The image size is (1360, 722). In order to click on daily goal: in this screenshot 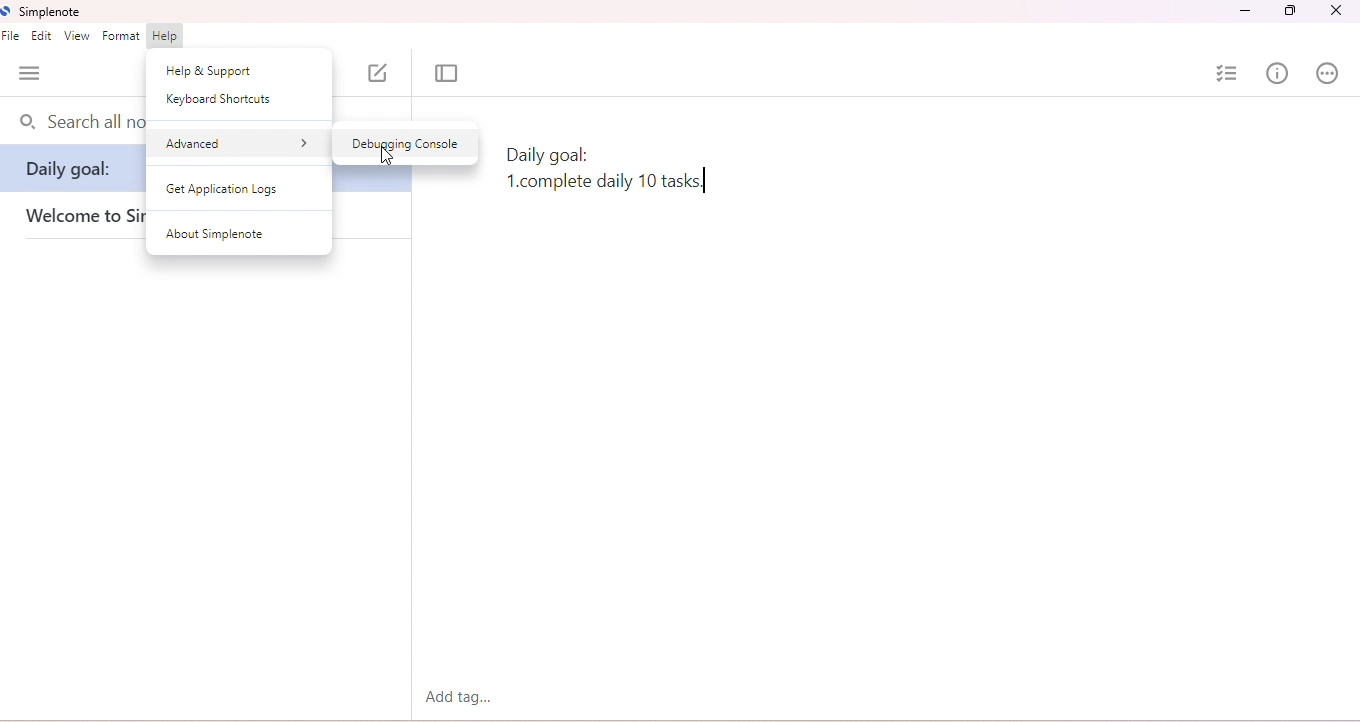, I will do `click(72, 174)`.